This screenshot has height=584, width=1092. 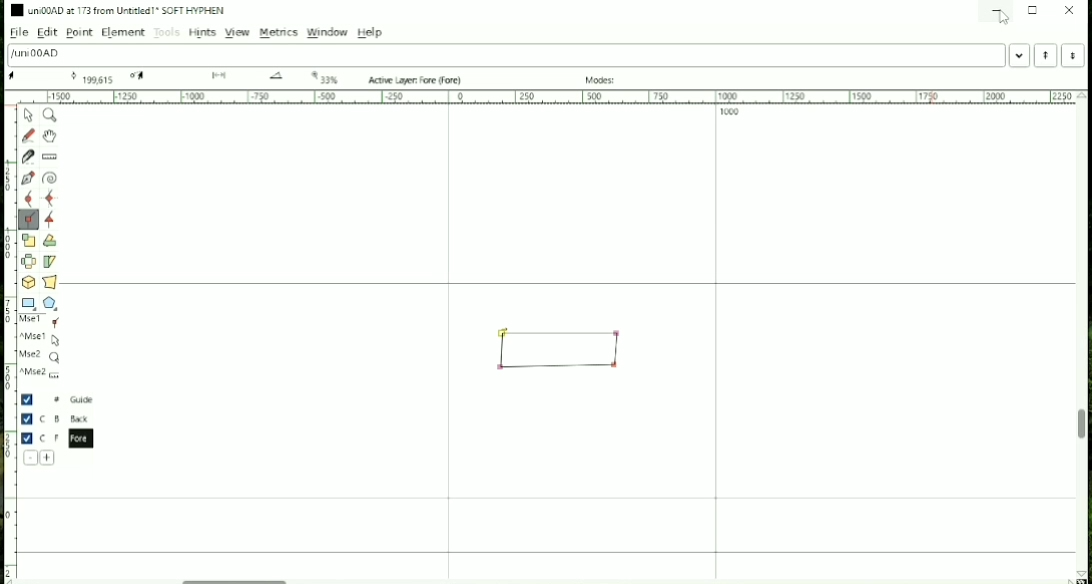 I want to click on Active Layer, so click(x=417, y=80).